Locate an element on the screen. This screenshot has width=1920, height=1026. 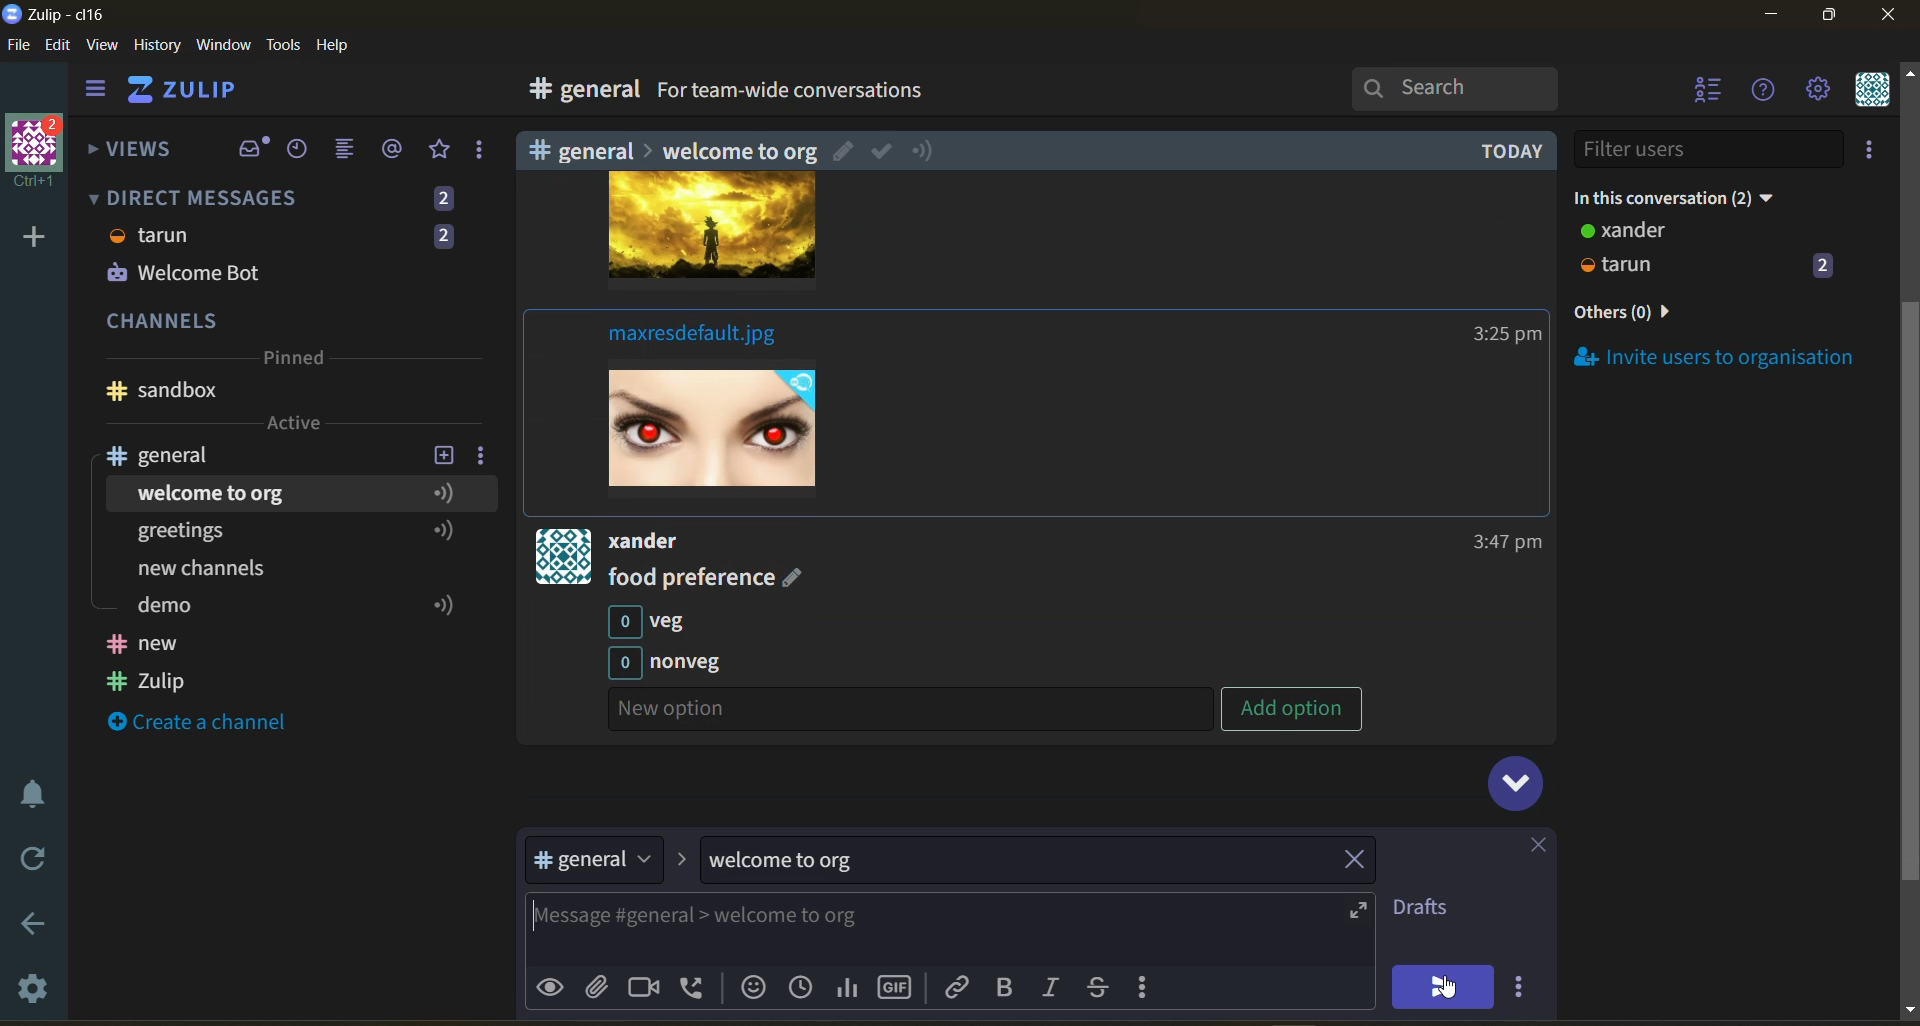
recent conversations is located at coordinates (304, 151).